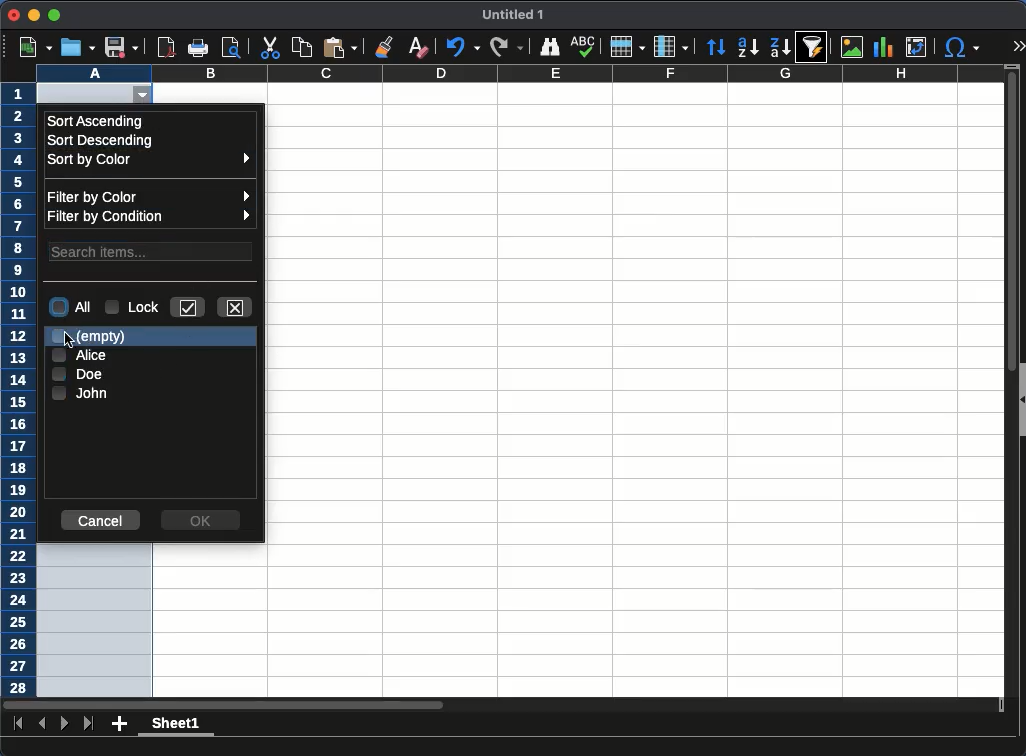 The image size is (1026, 756). I want to click on print preview, so click(231, 47).